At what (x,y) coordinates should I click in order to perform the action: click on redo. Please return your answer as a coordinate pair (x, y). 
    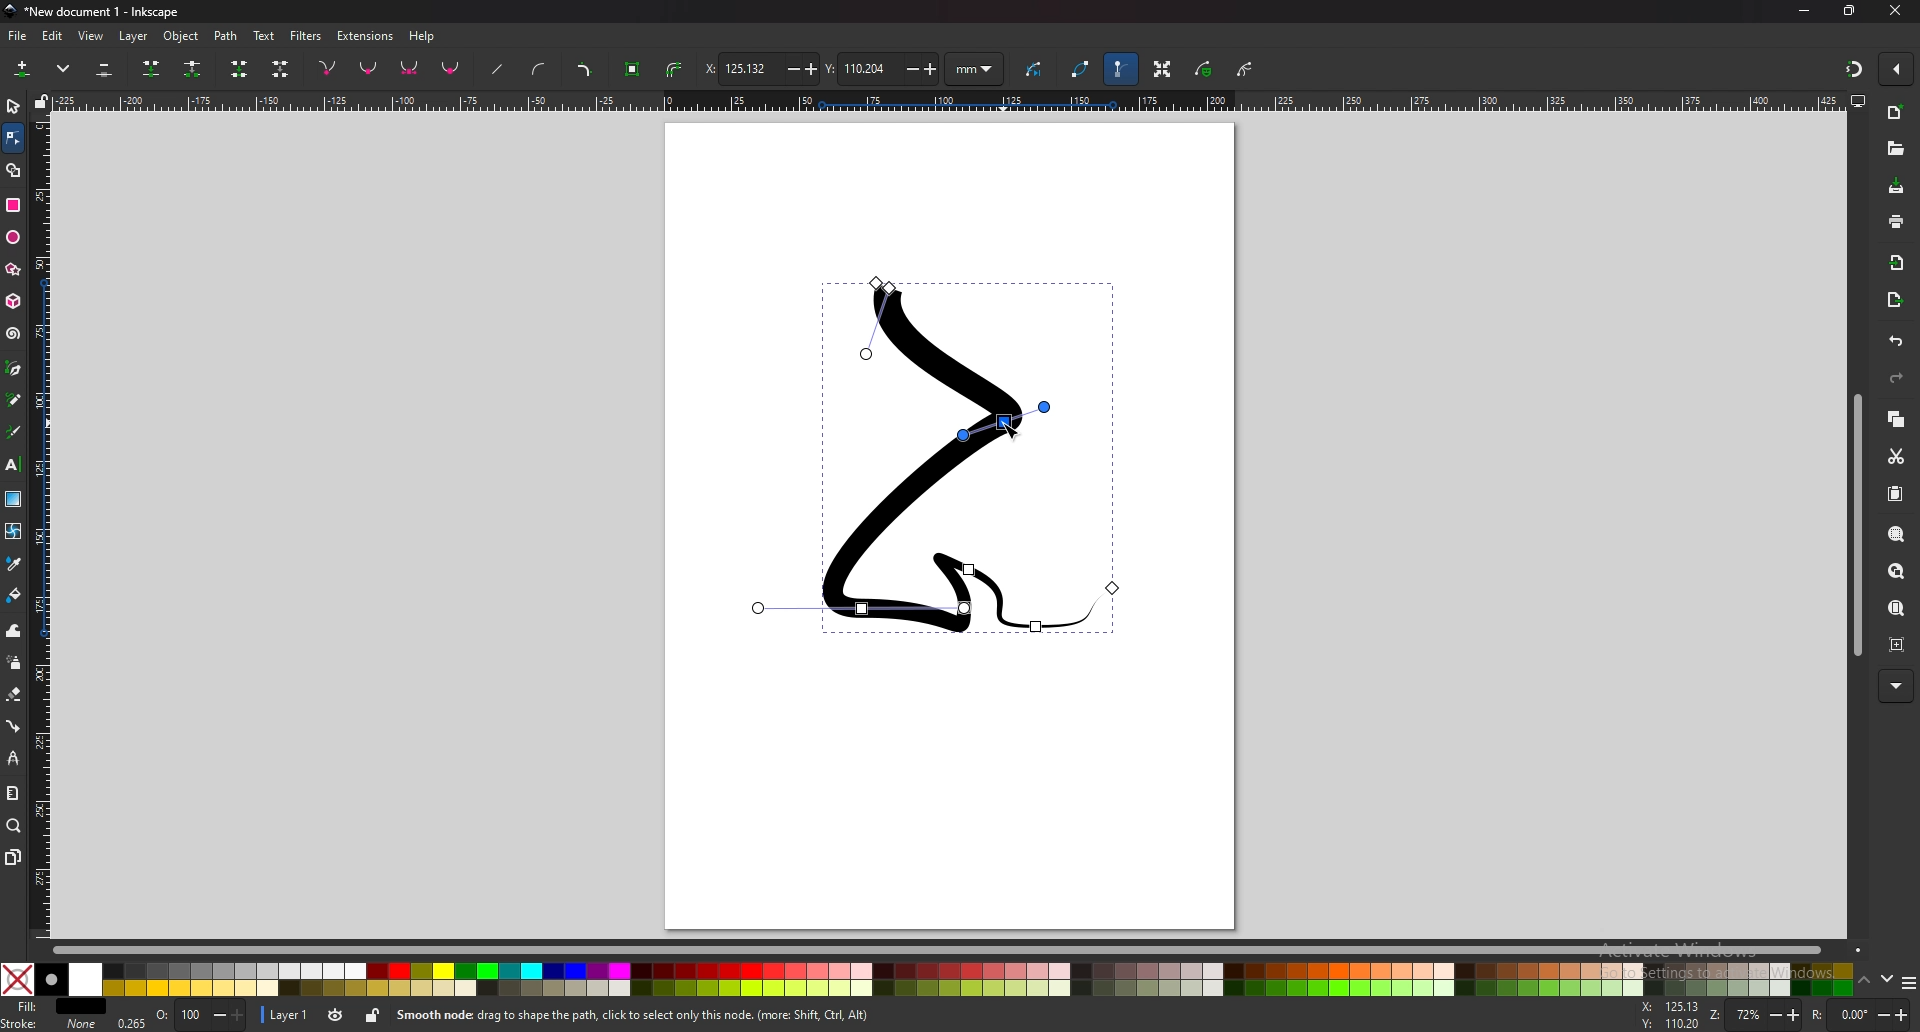
    Looking at the image, I should click on (1893, 380).